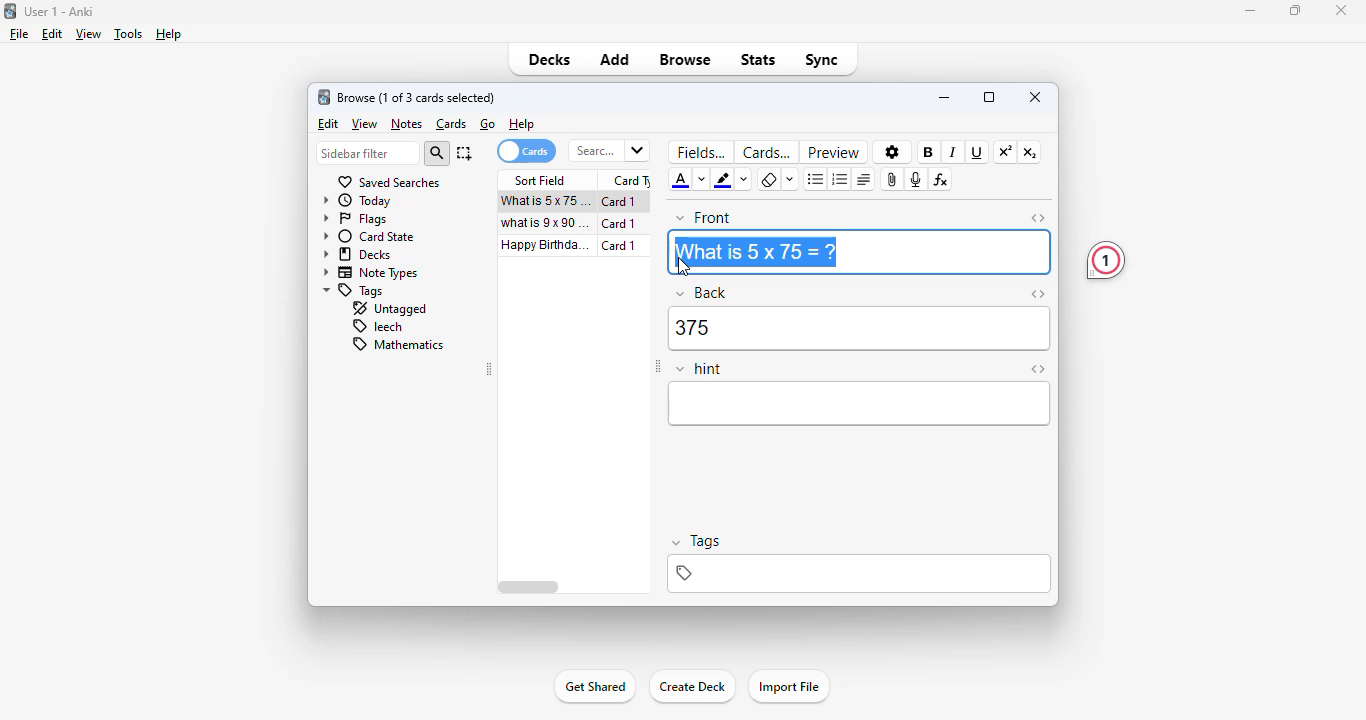 The width and height of the screenshot is (1366, 720). What do you see at coordinates (53, 35) in the screenshot?
I see `edit` at bounding box center [53, 35].